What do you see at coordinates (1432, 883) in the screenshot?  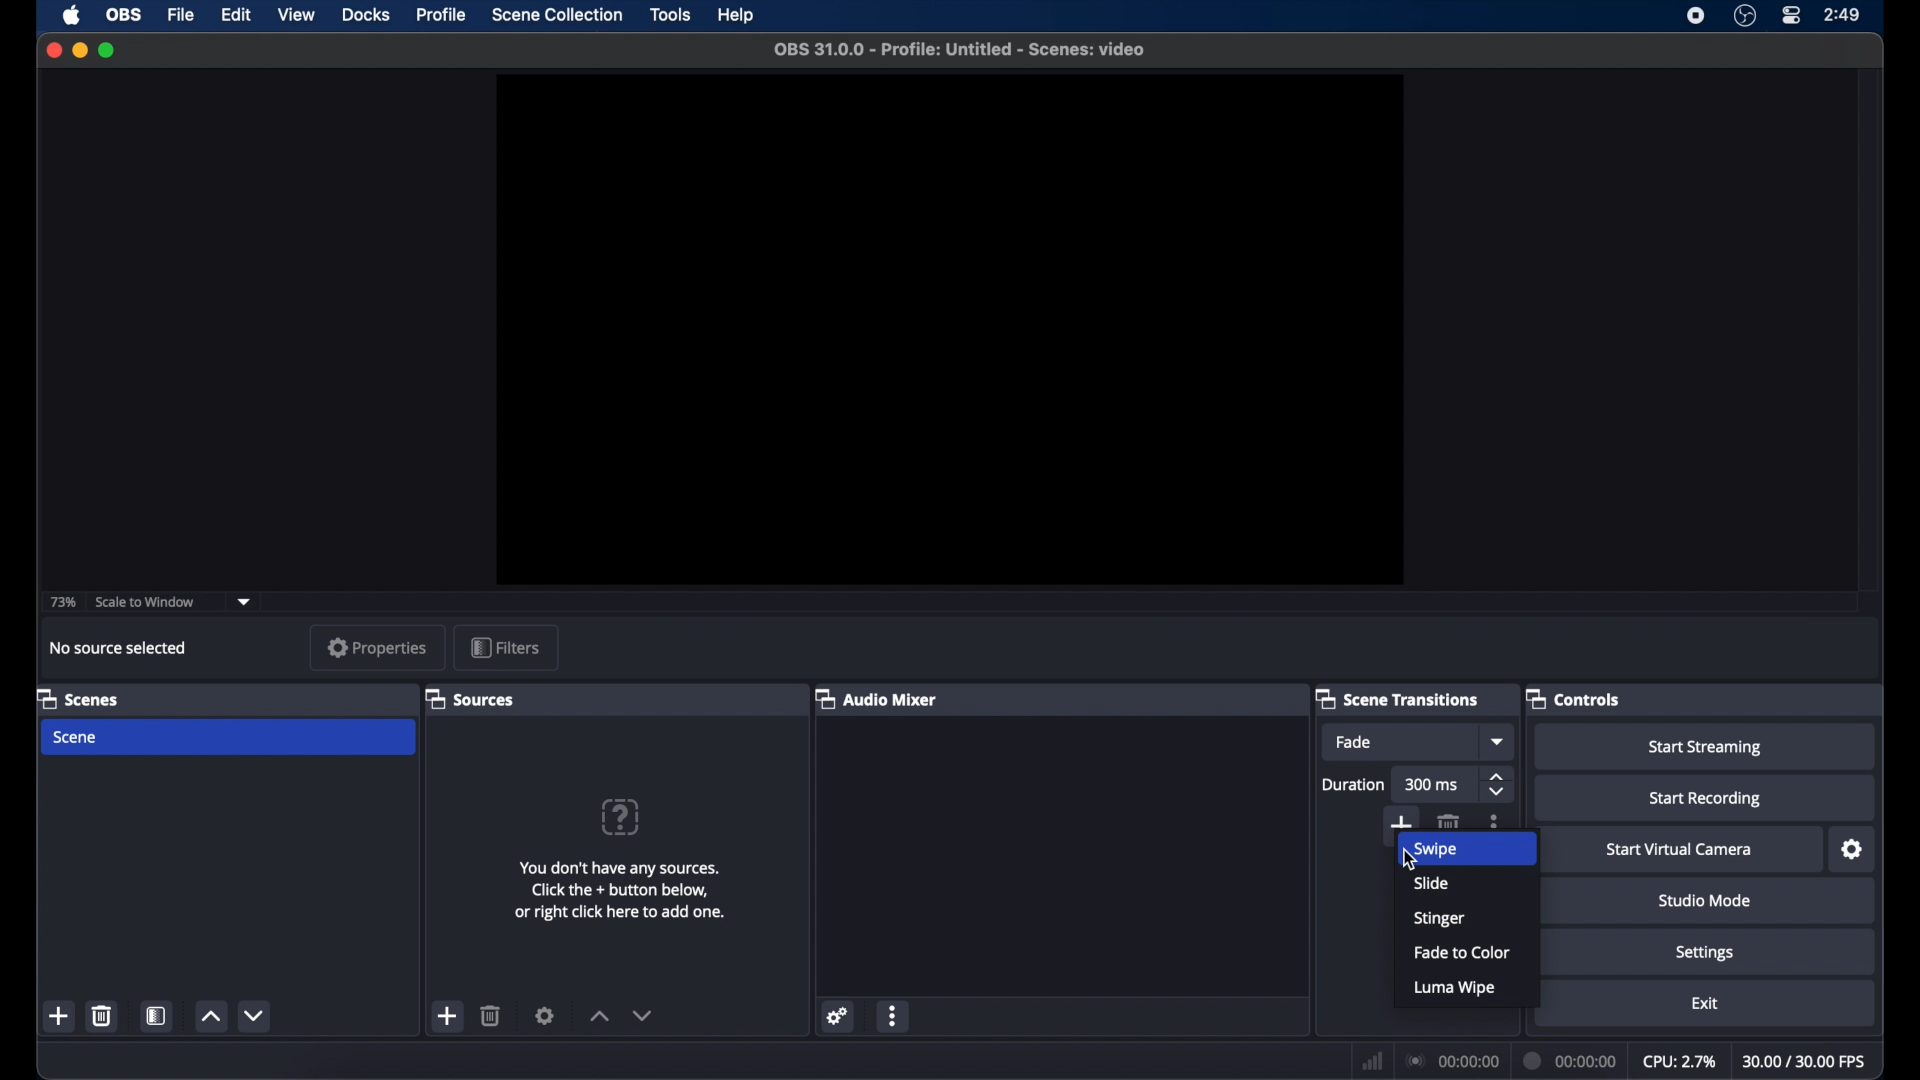 I see `slide` at bounding box center [1432, 883].